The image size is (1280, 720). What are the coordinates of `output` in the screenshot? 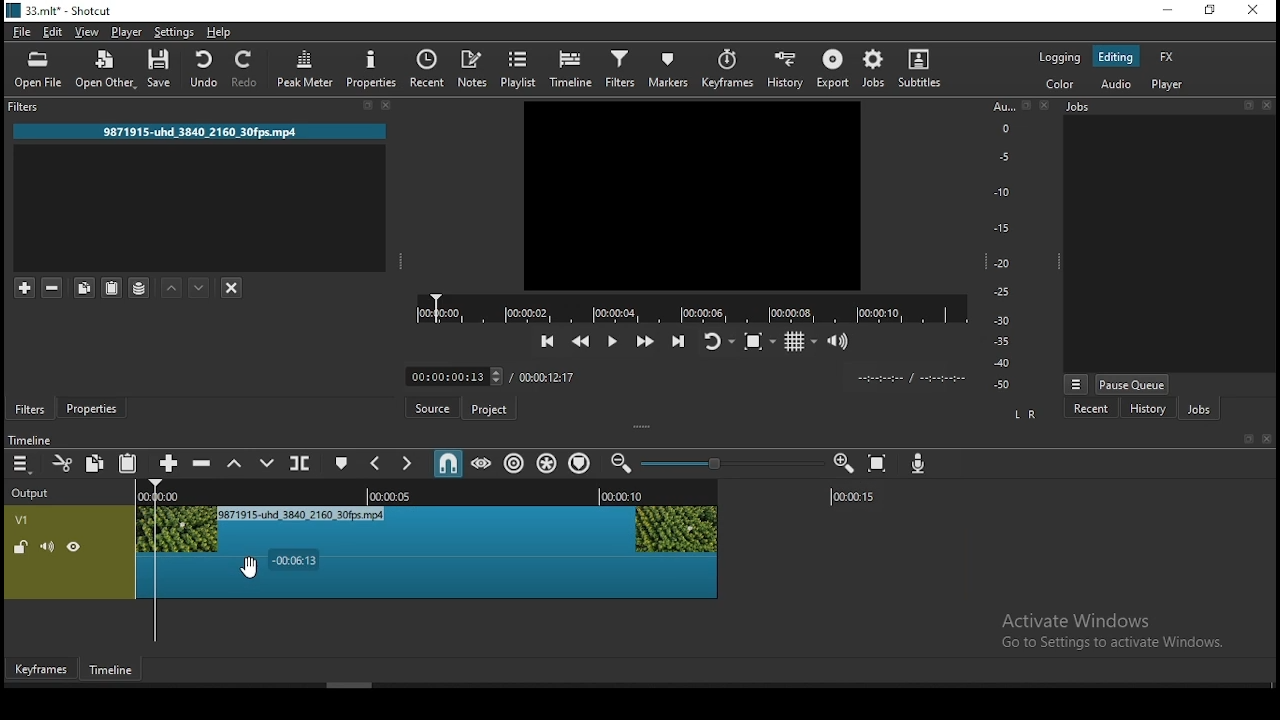 It's located at (39, 495).